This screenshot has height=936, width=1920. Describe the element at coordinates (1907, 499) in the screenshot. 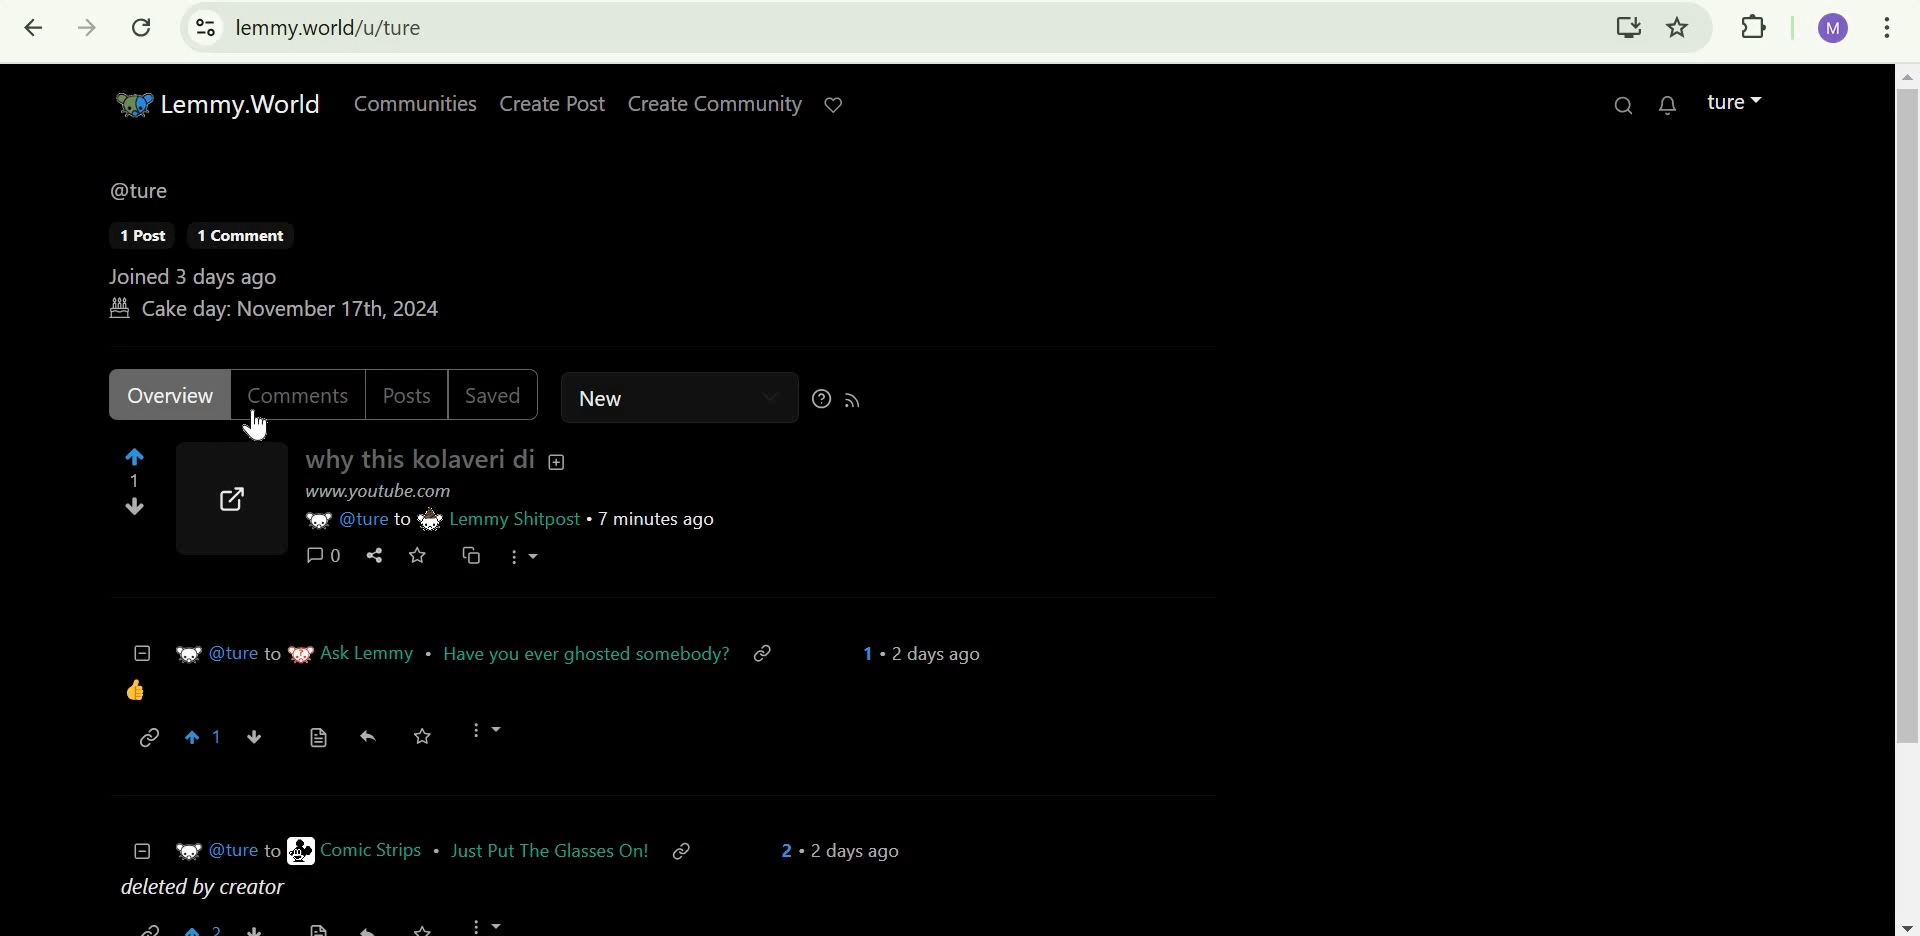

I see `scrollbar` at that location.